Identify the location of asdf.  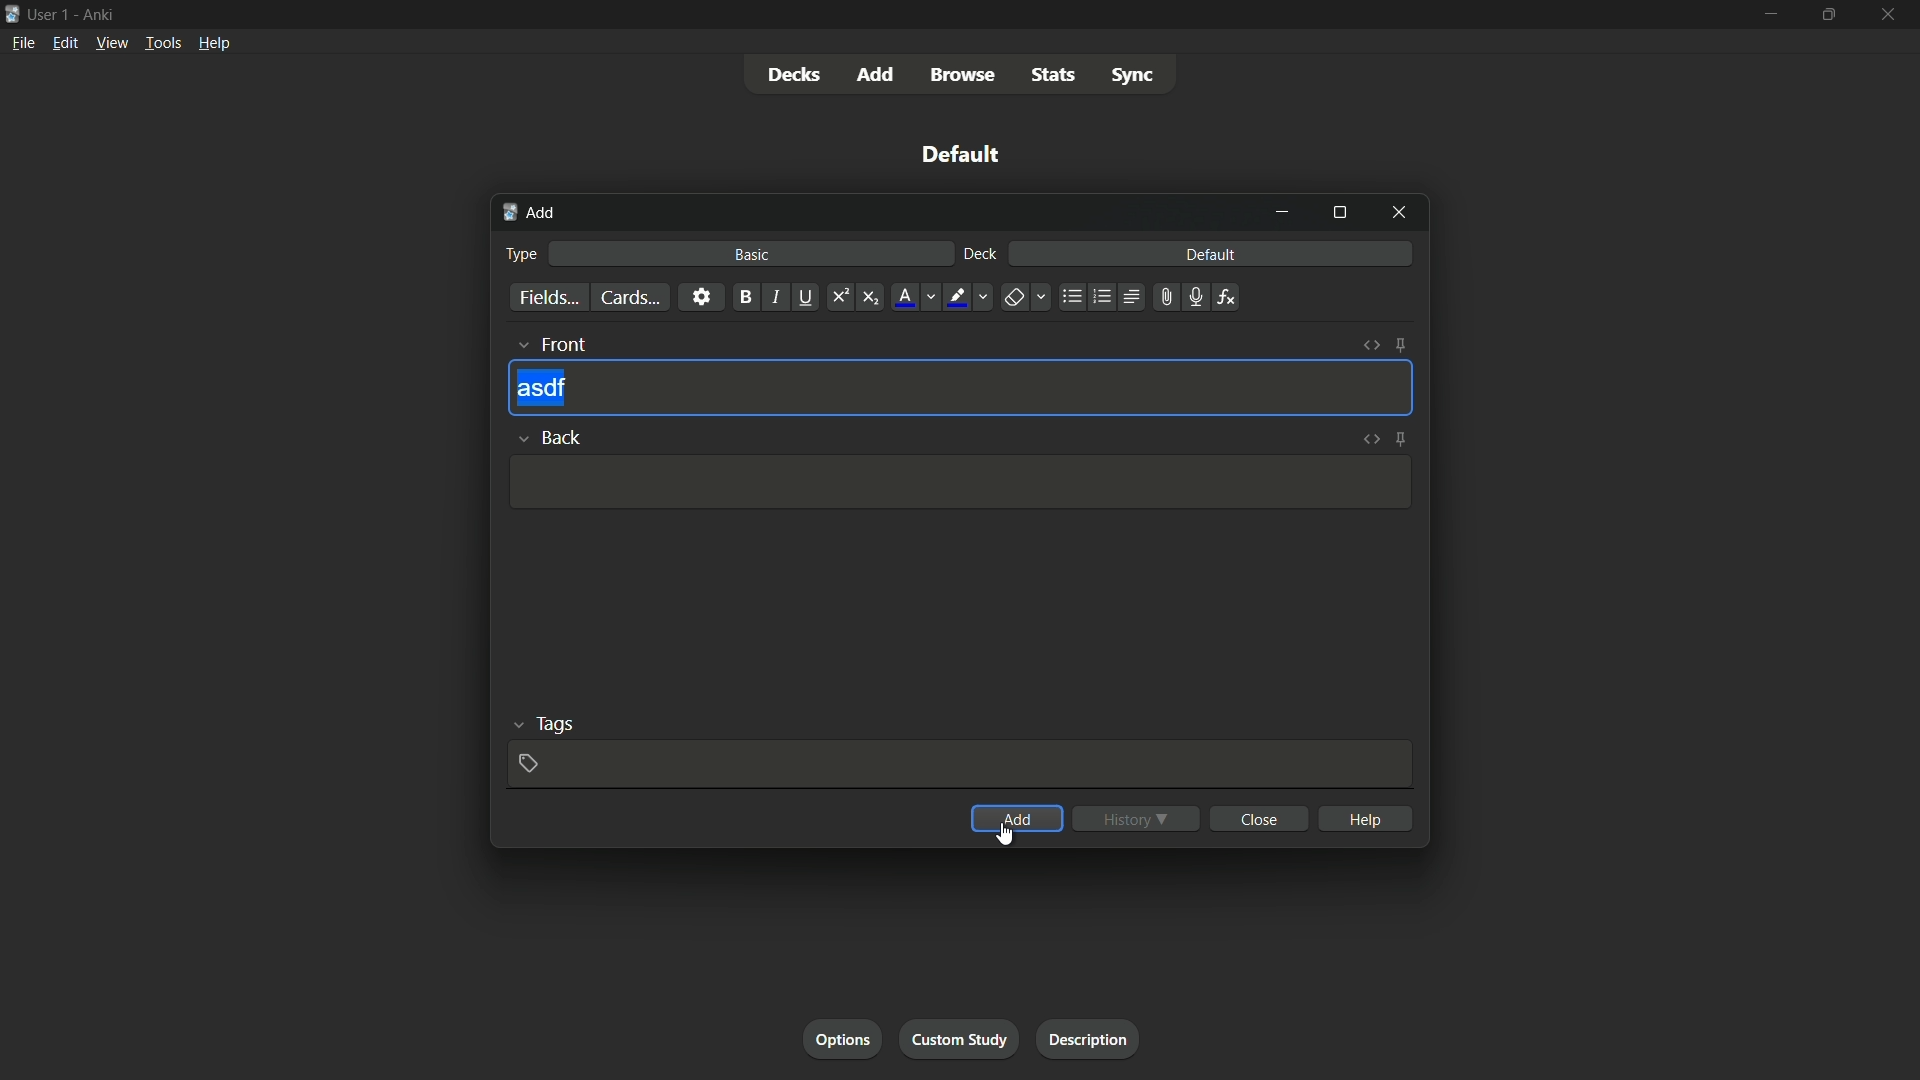
(542, 389).